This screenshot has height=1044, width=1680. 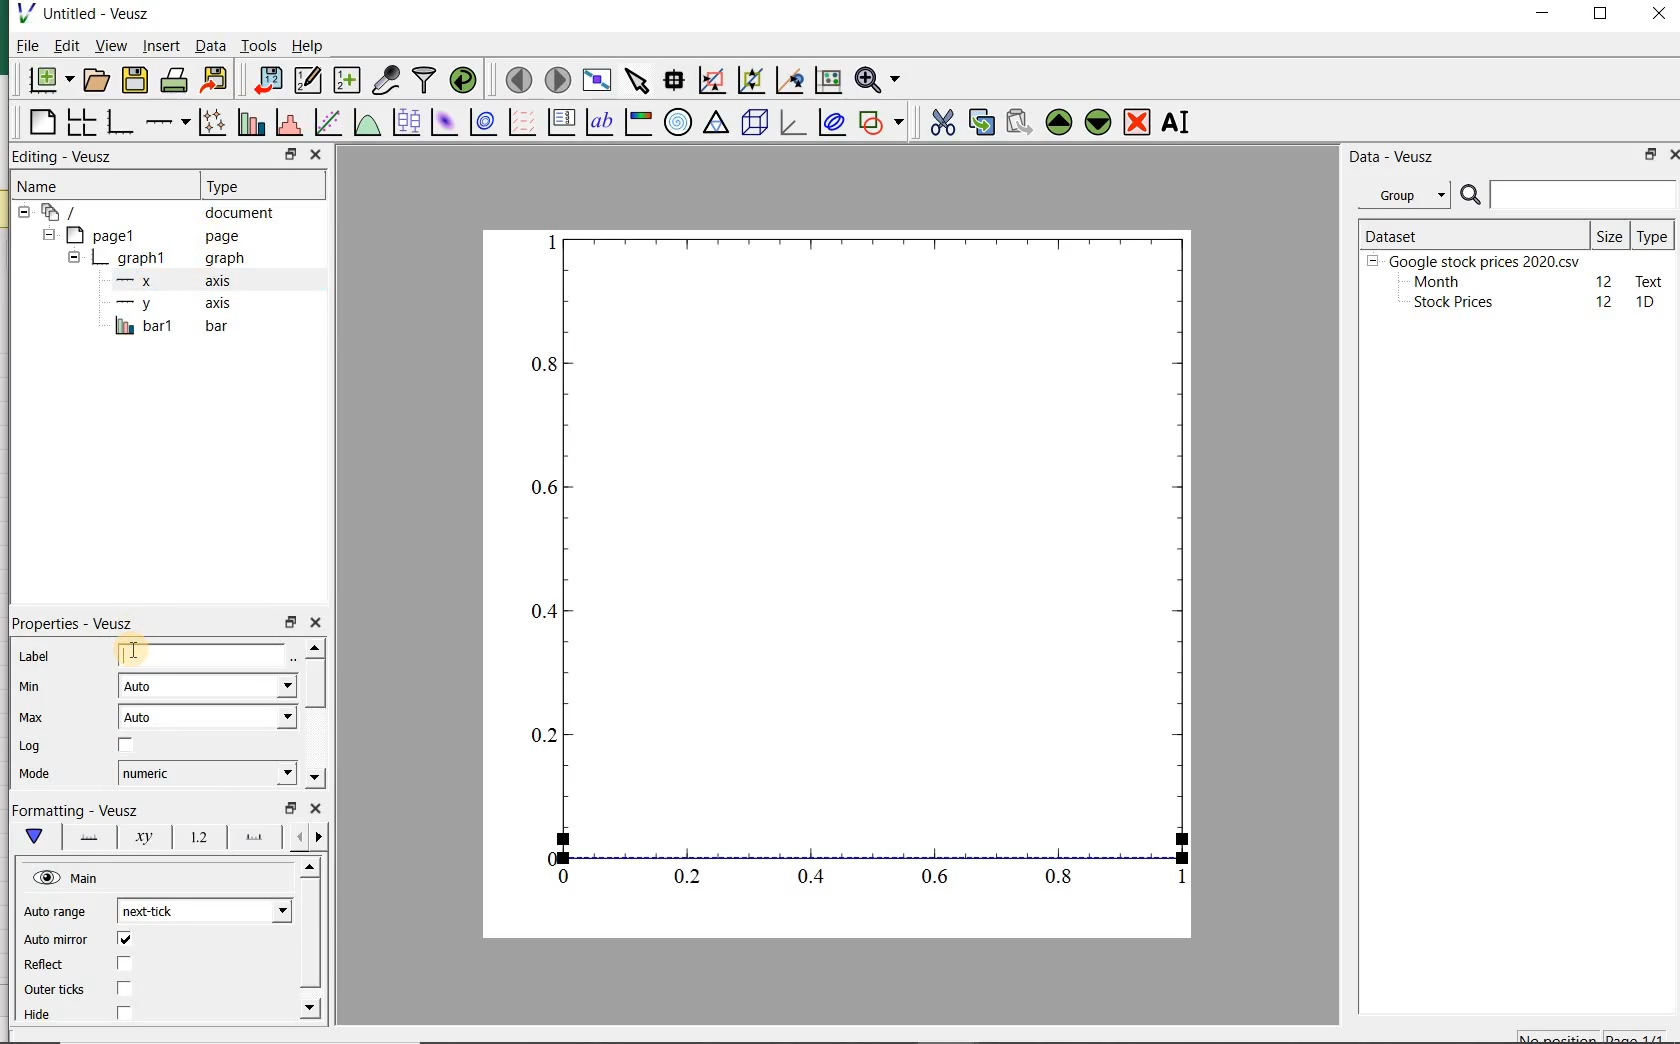 What do you see at coordinates (1606, 302) in the screenshot?
I see `12` at bounding box center [1606, 302].